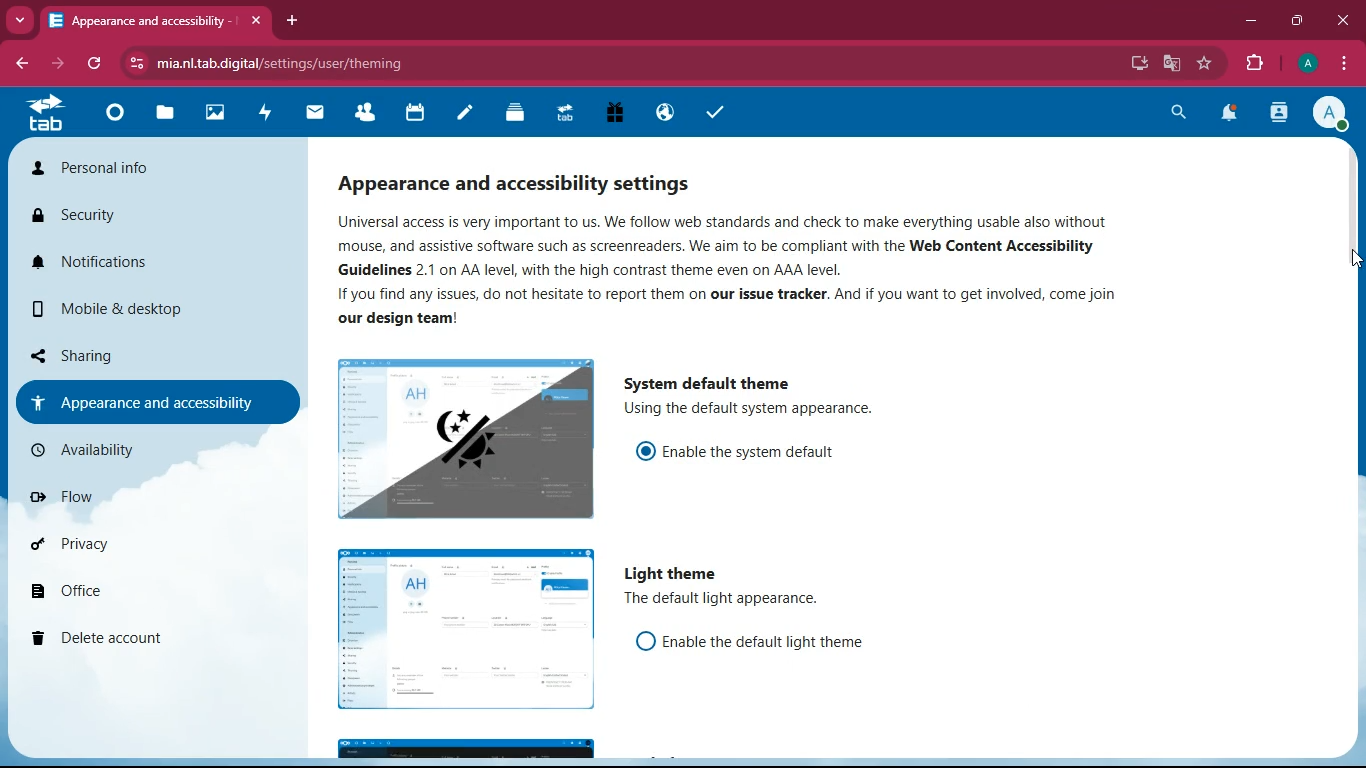 This screenshot has height=768, width=1366. I want to click on public, so click(661, 114).